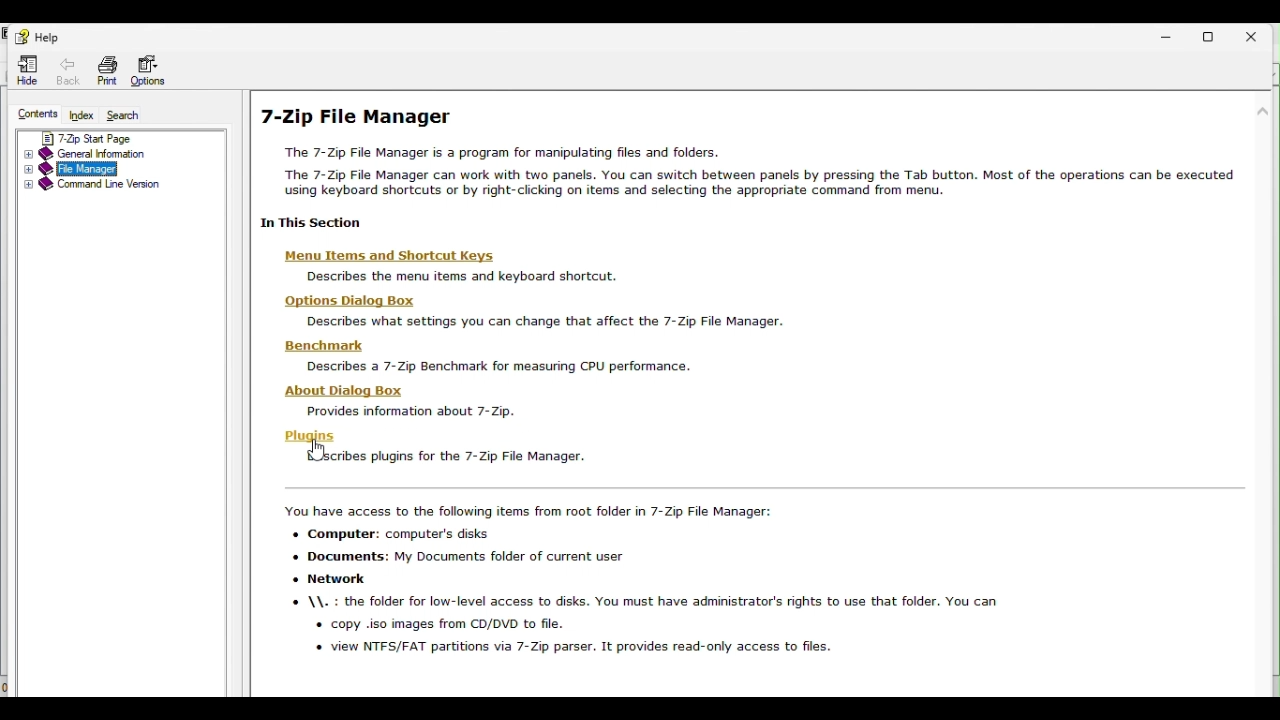  I want to click on text, so click(749, 171).